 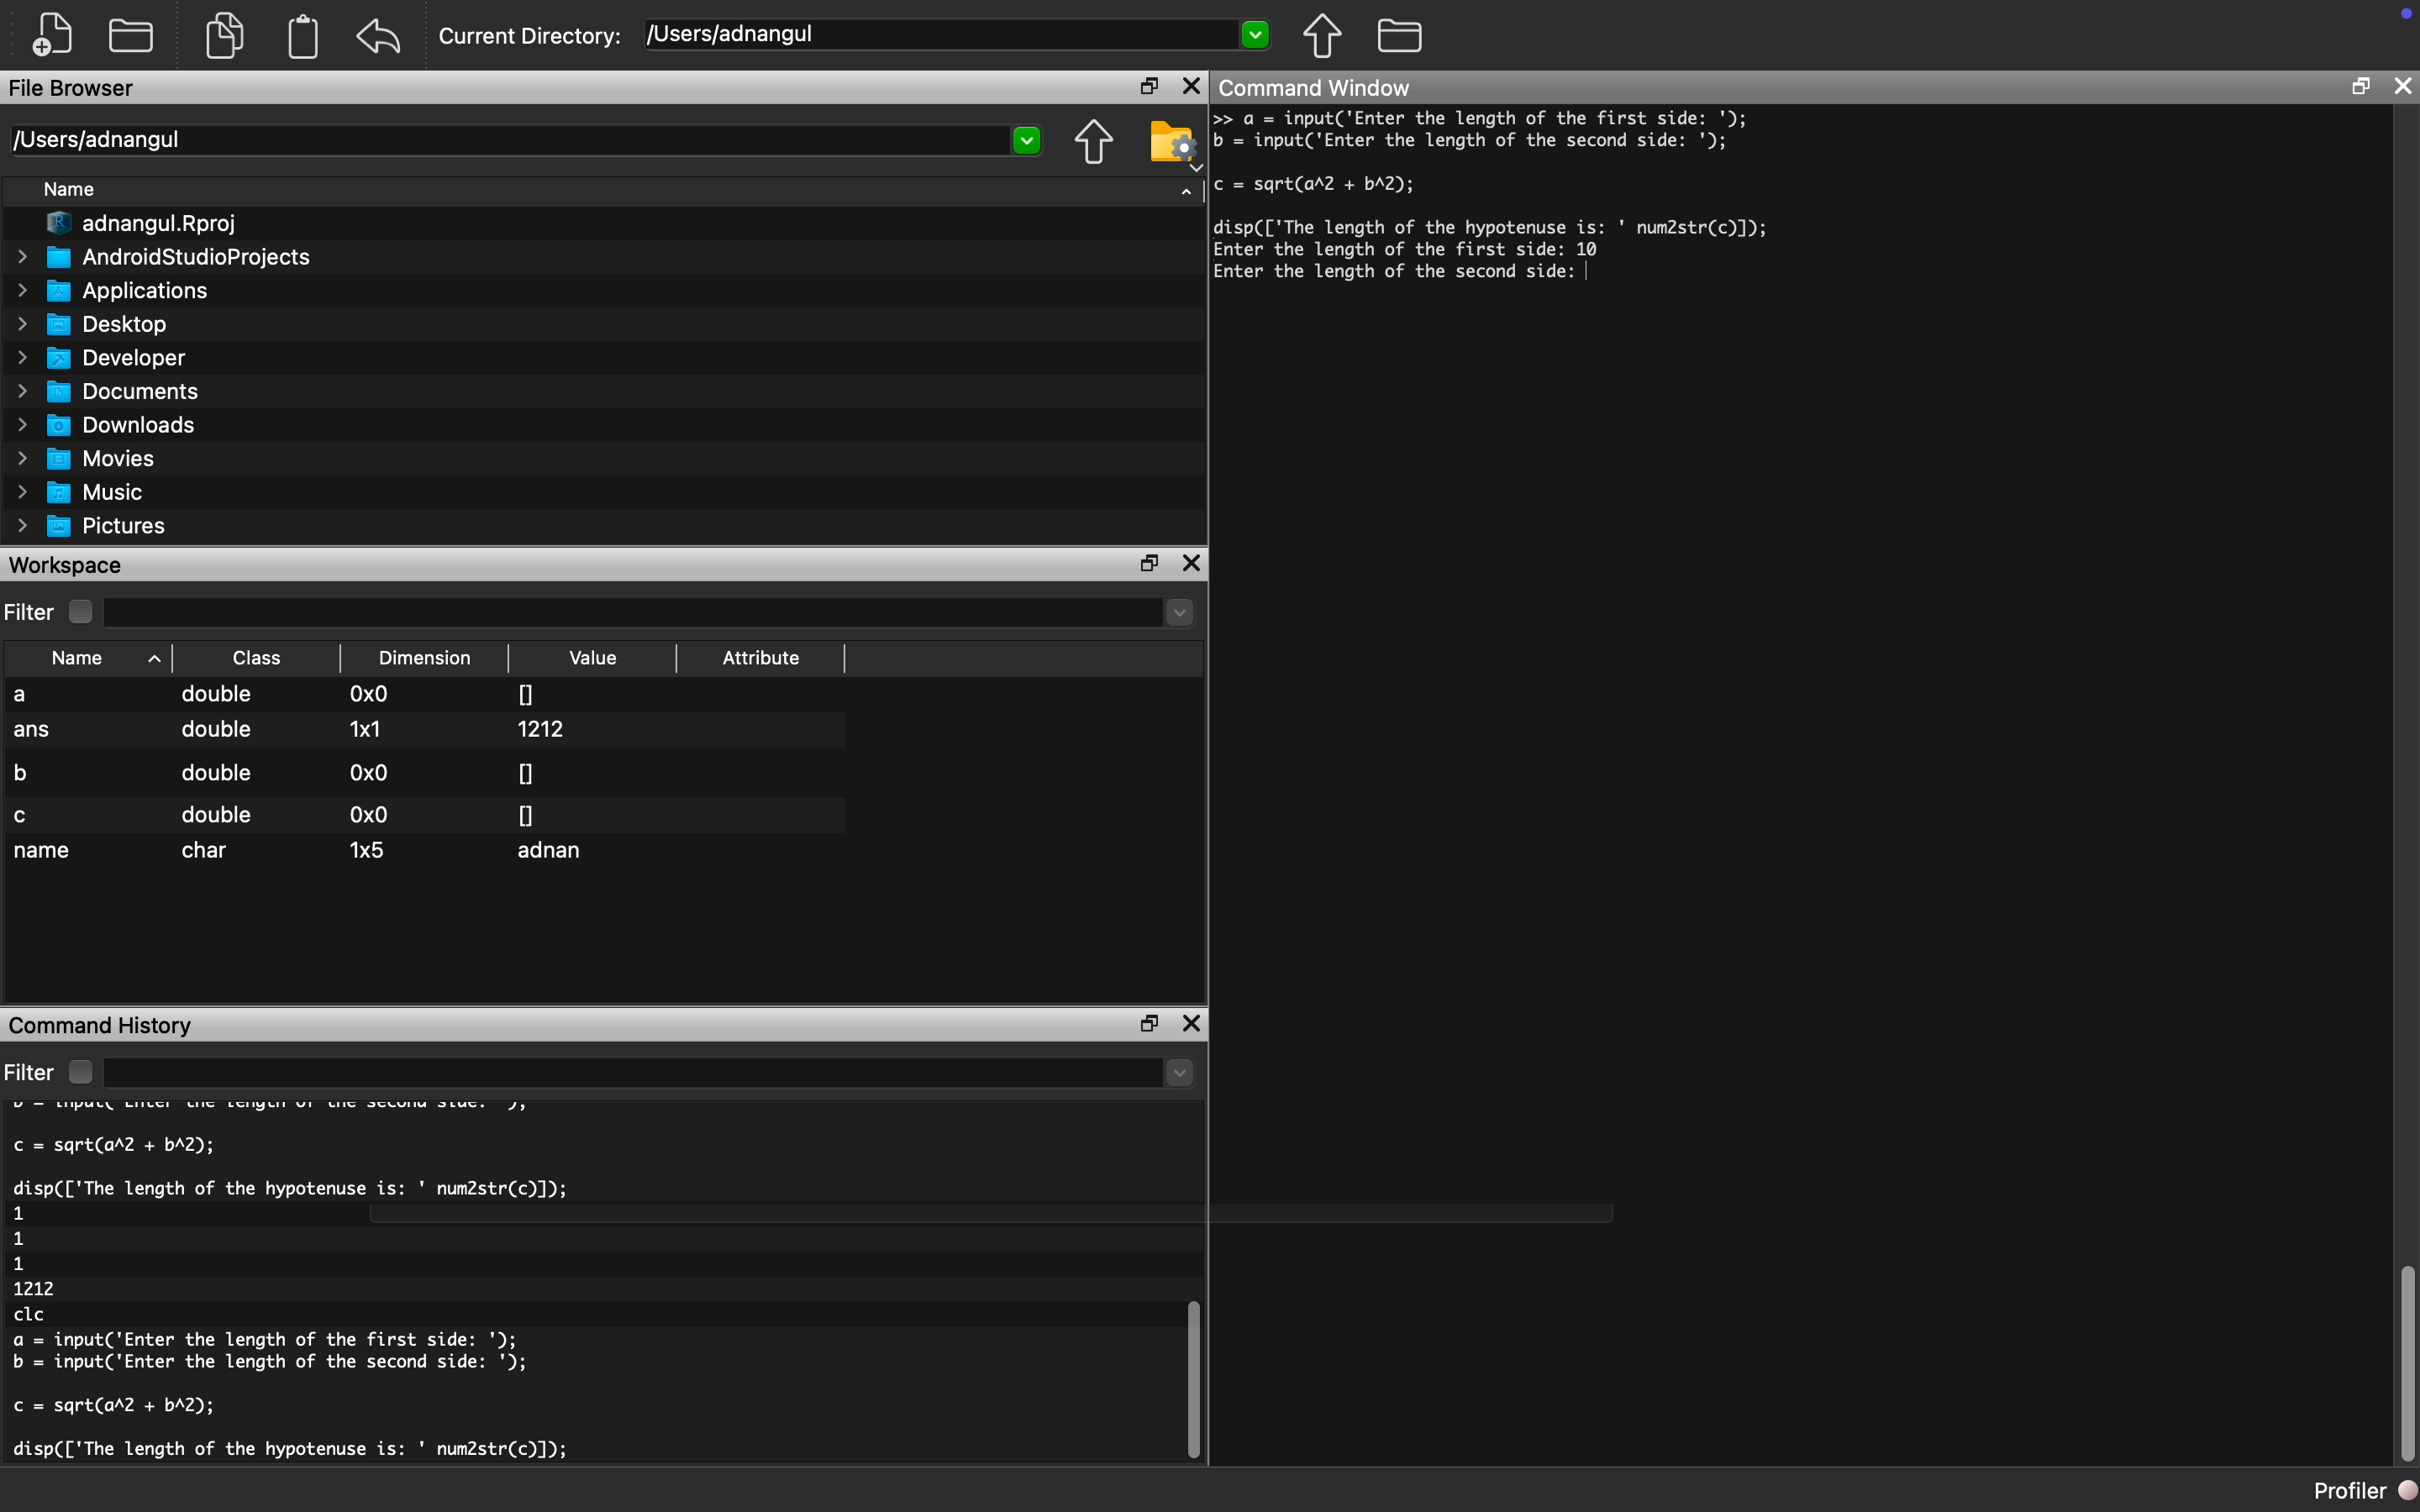 What do you see at coordinates (25, 816) in the screenshot?
I see `c` at bounding box center [25, 816].